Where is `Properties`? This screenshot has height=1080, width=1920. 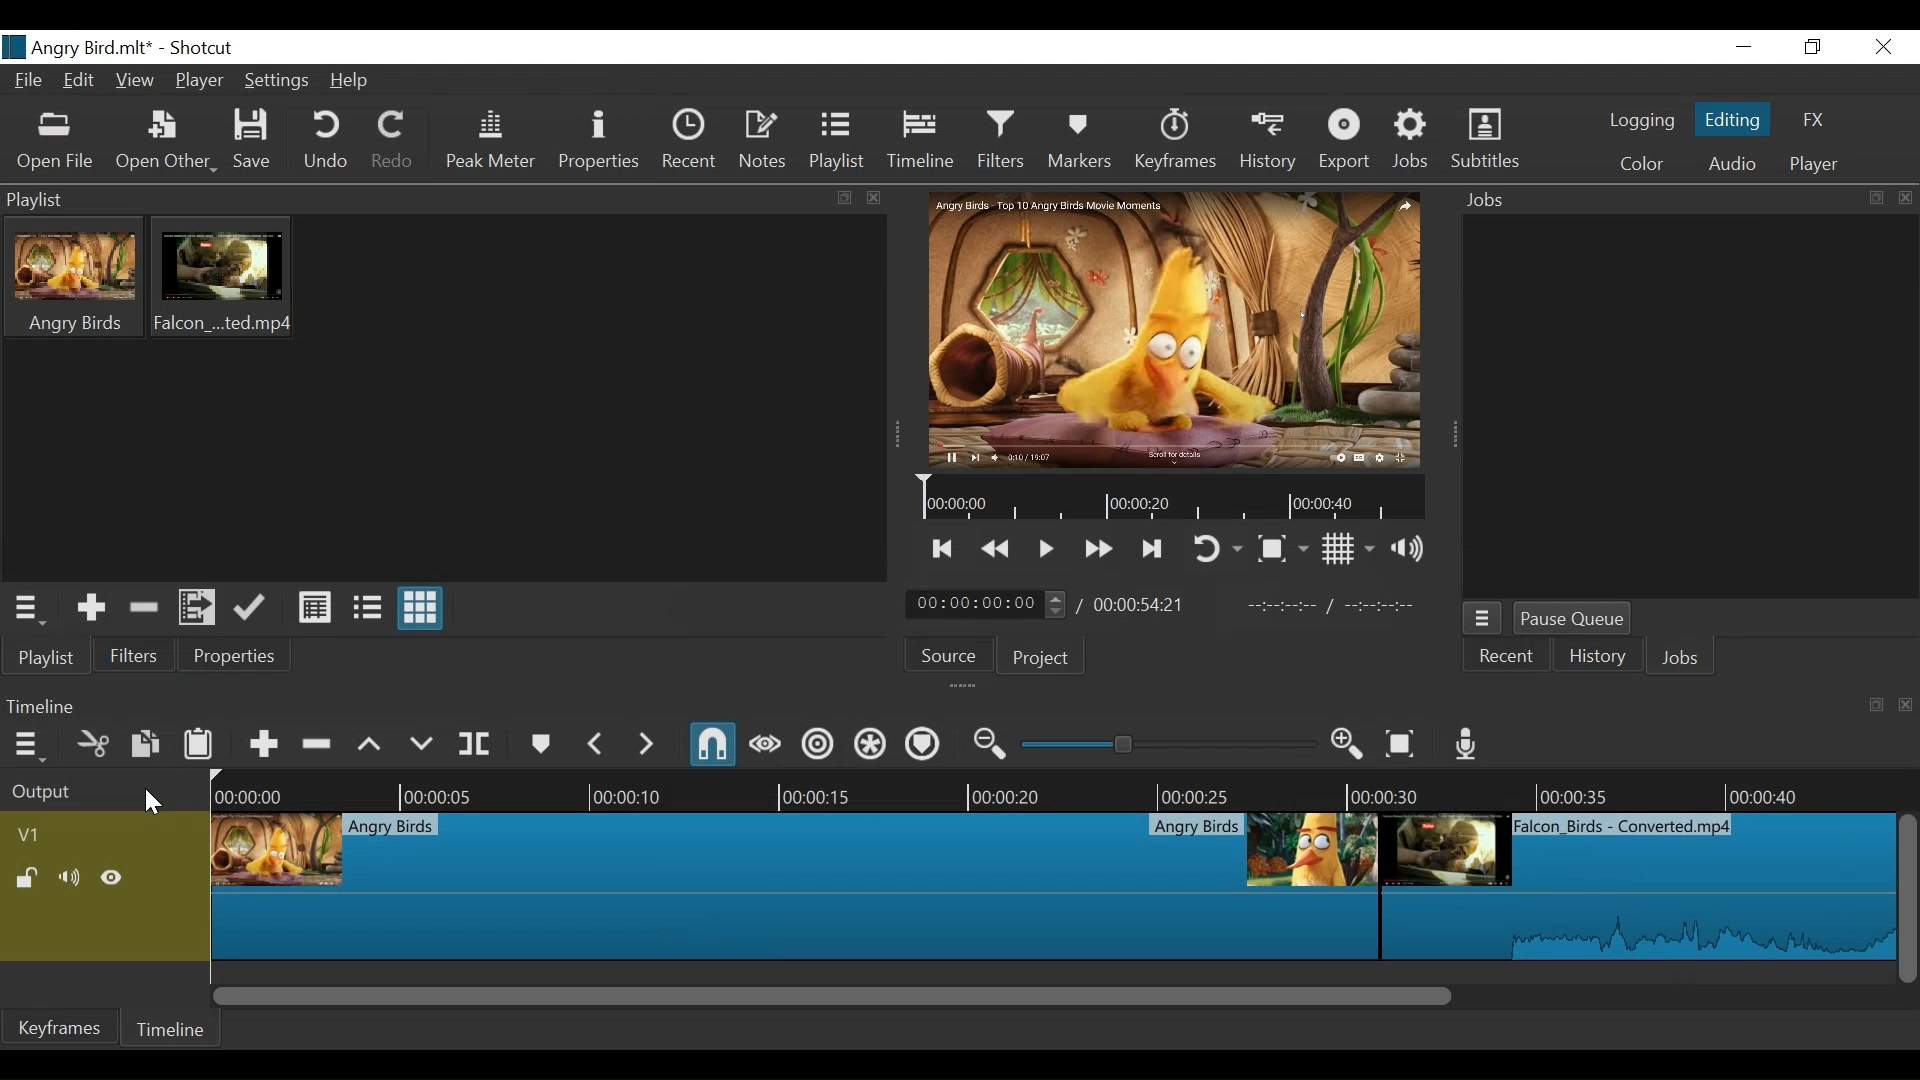
Properties is located at coordinates (231, 656).